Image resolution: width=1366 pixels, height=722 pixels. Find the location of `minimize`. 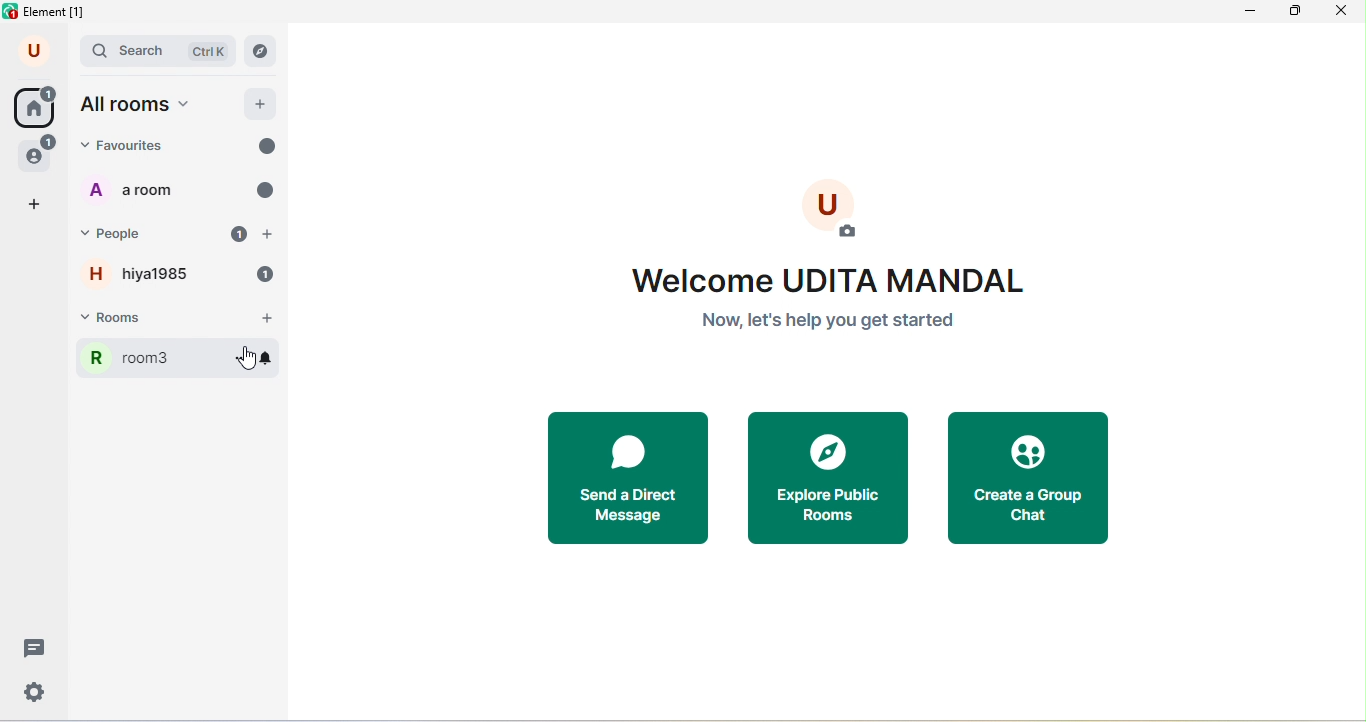

minimize is located at coordinates (1248, 15).